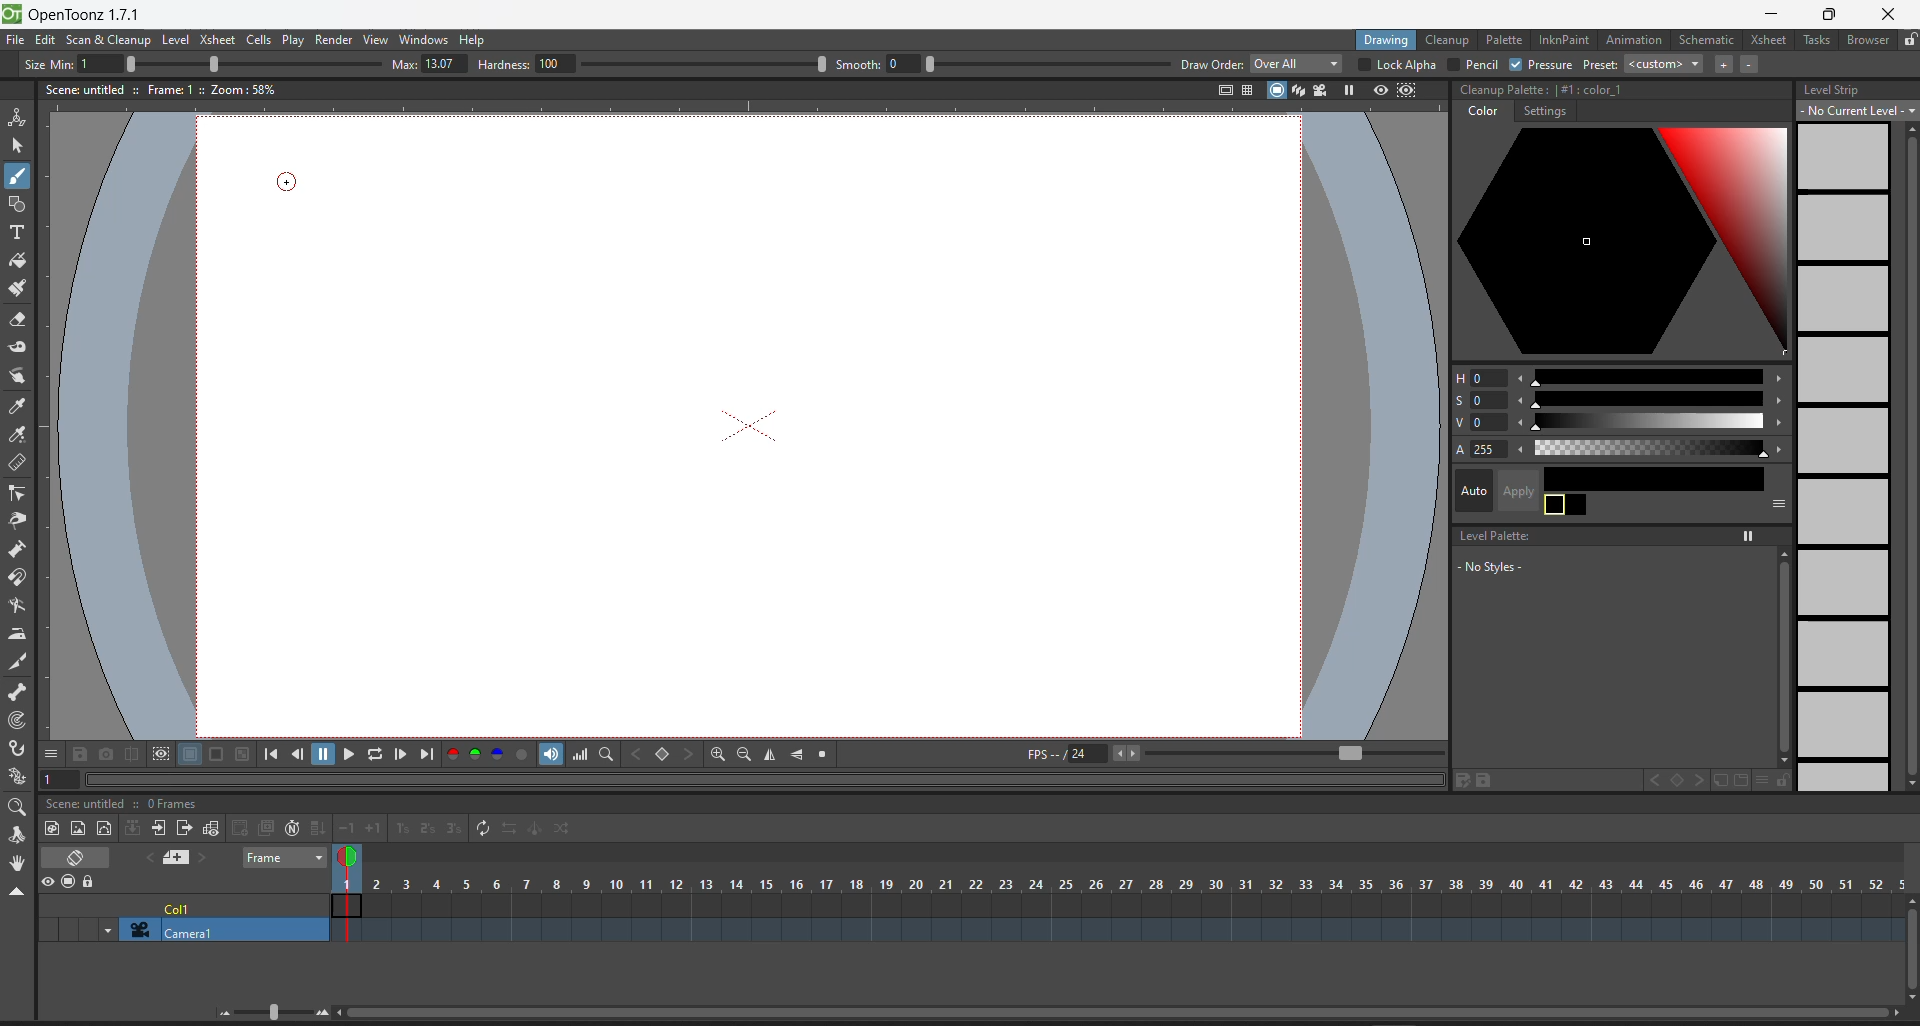 The image size is (1920, 1026). Describe the element at coordinates (127, 803) in the screenshot. I see `title and fps preview` at that location.